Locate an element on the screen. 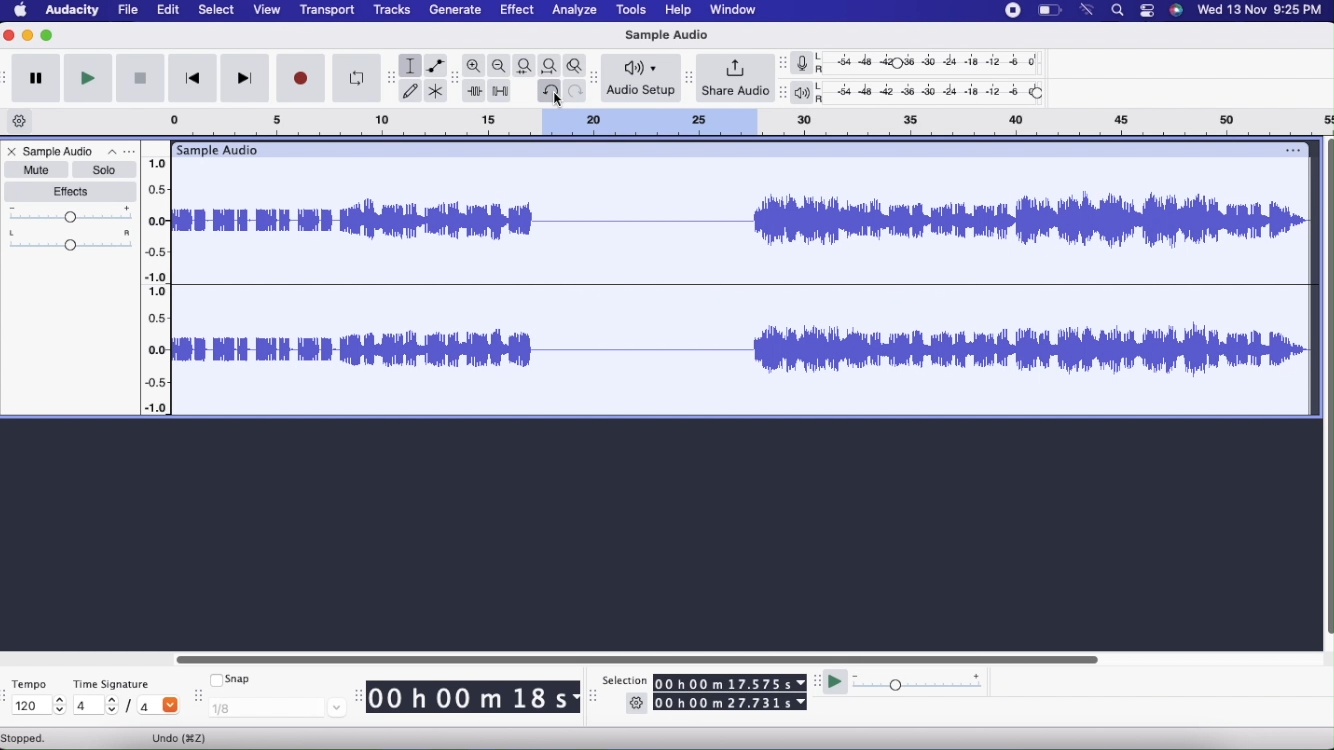  move toolbar is located at coordinates (783, 63).